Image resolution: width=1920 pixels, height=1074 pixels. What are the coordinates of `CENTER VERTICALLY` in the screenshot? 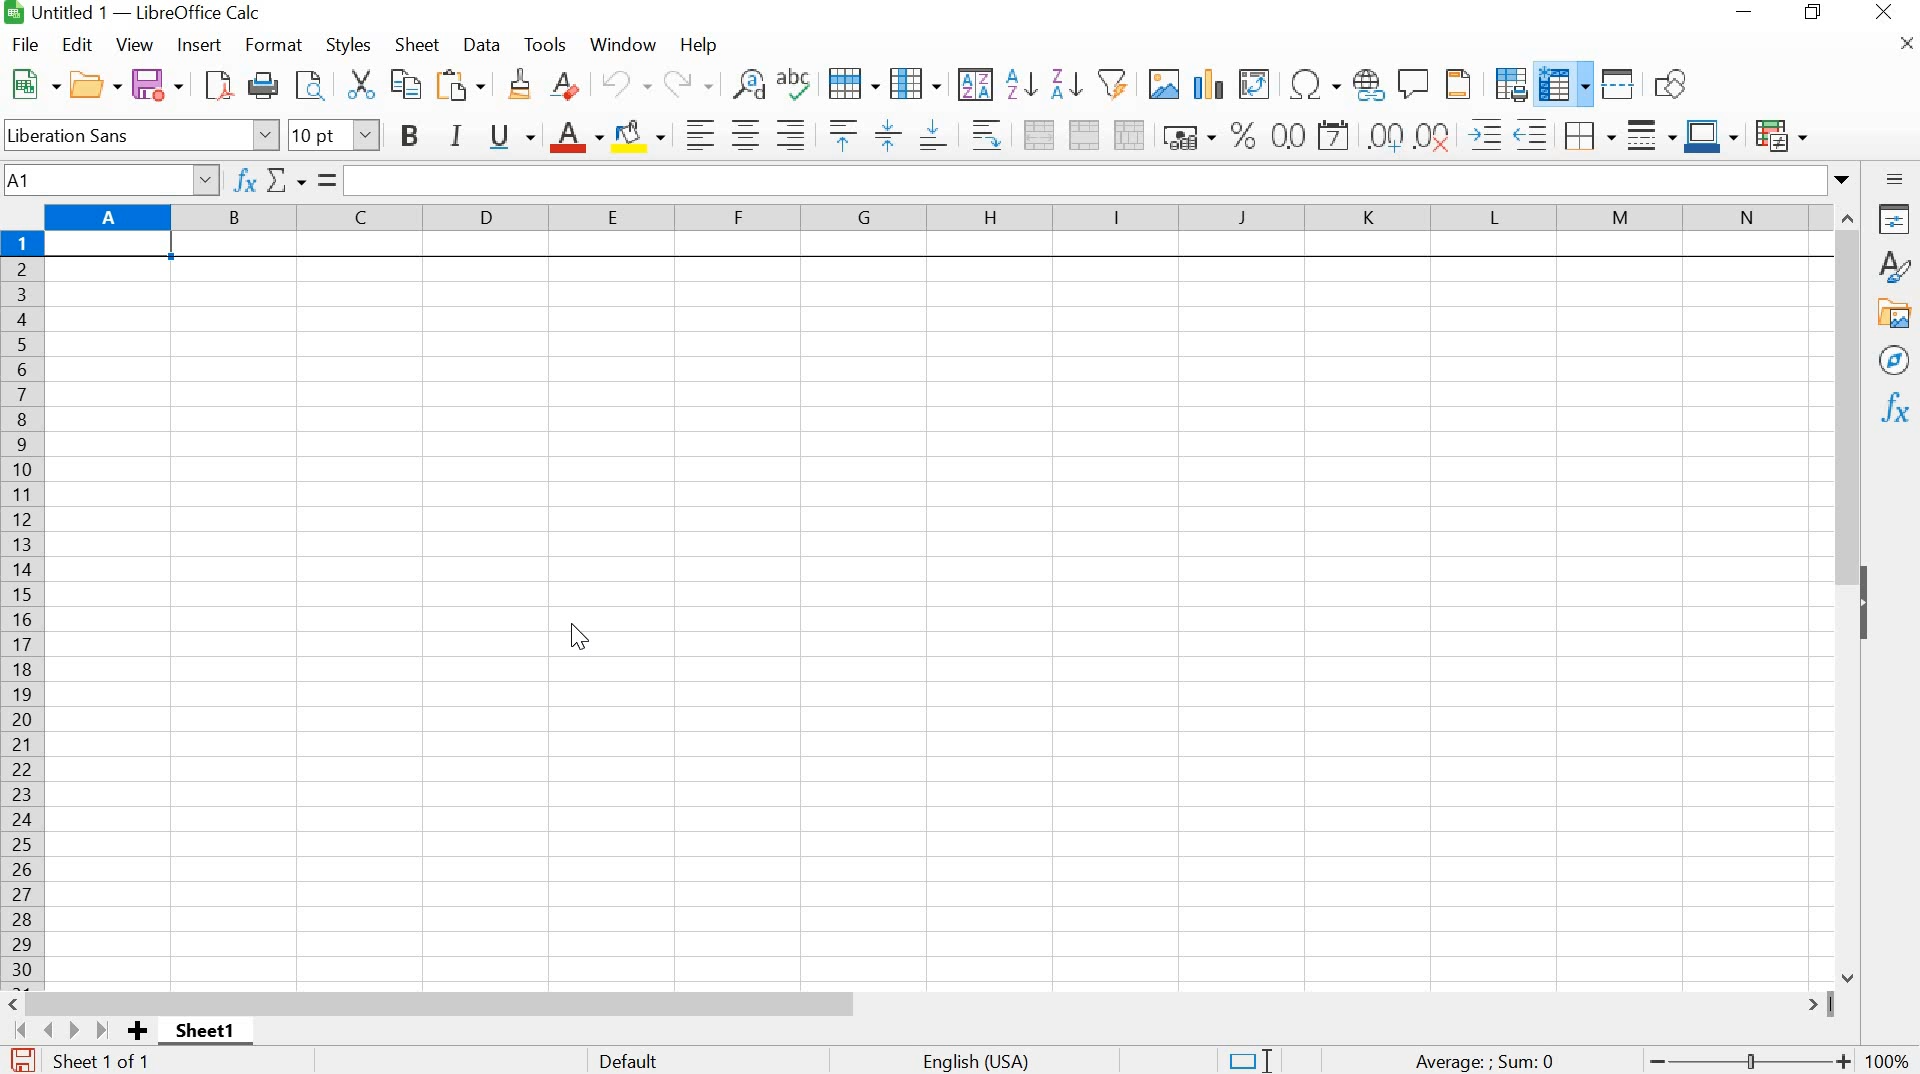 It's located at (888, 133).